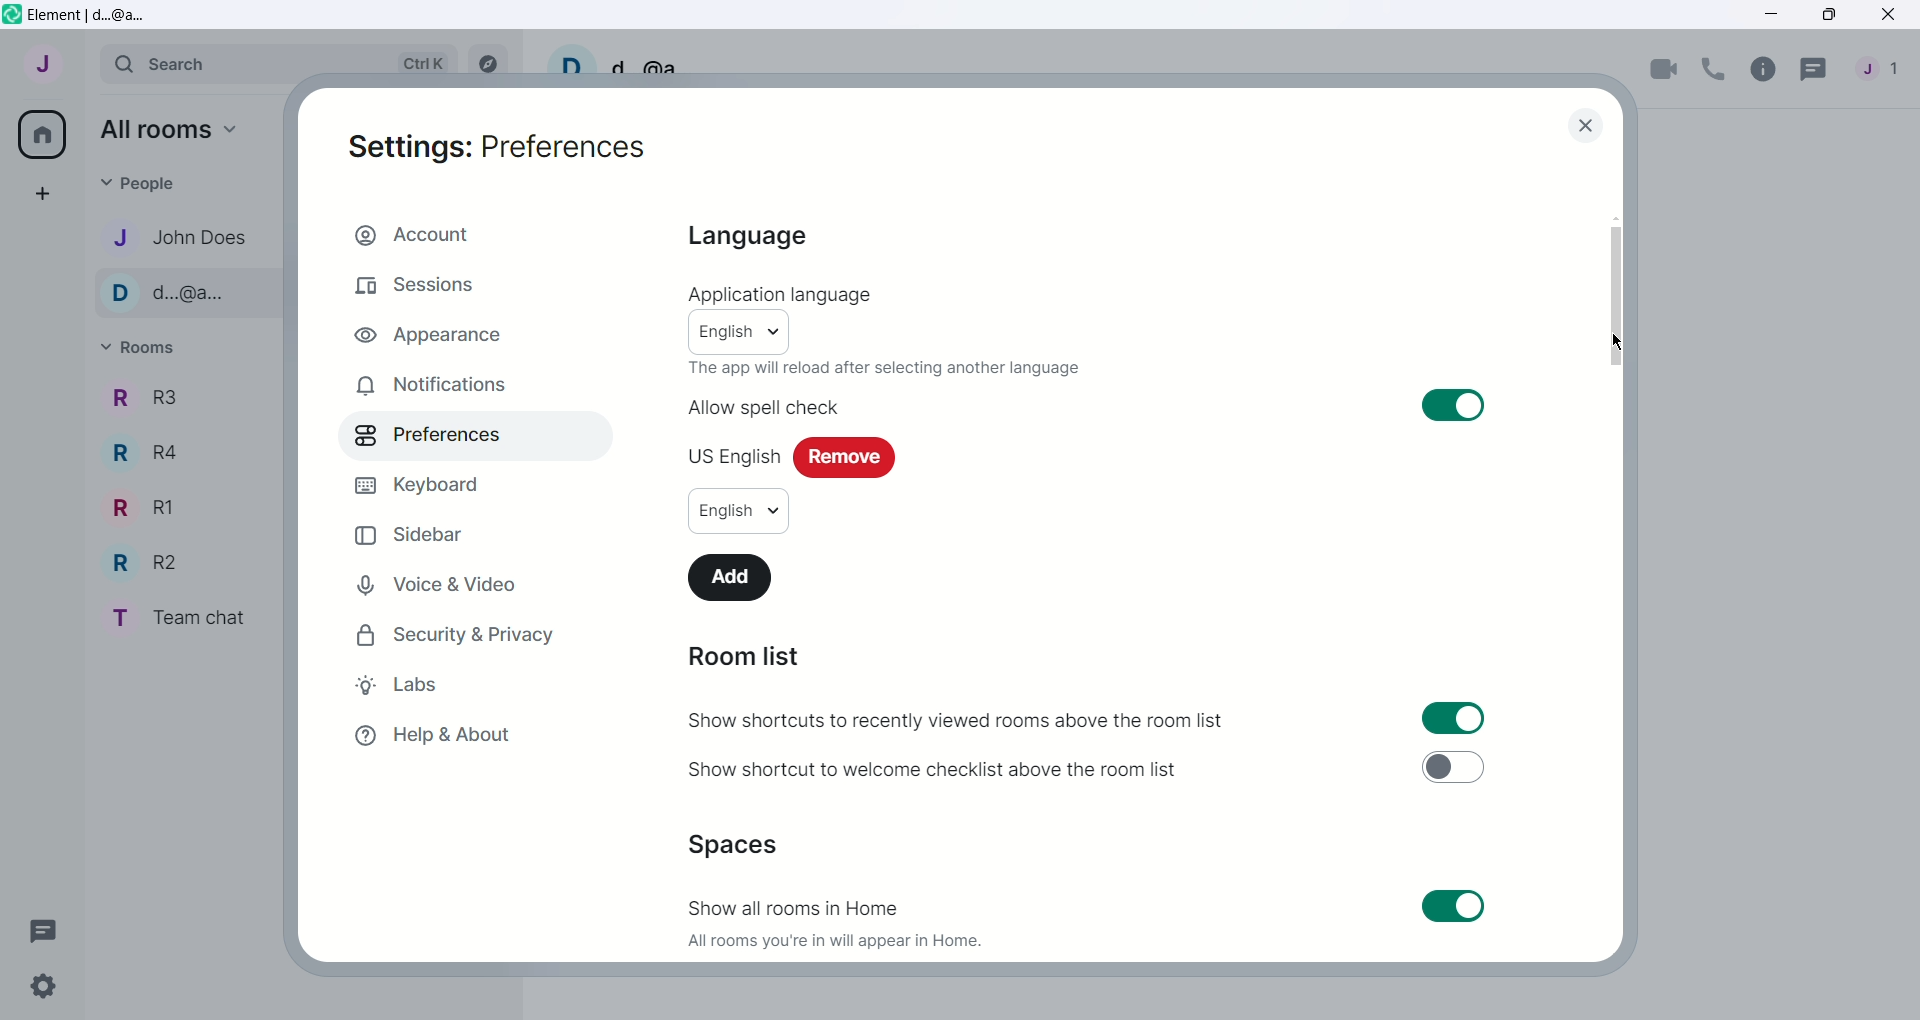 The image size is (1920, 1020). Describe the element at coordinates (465, 437) in the screenshot. I see `Preferences` at that location.